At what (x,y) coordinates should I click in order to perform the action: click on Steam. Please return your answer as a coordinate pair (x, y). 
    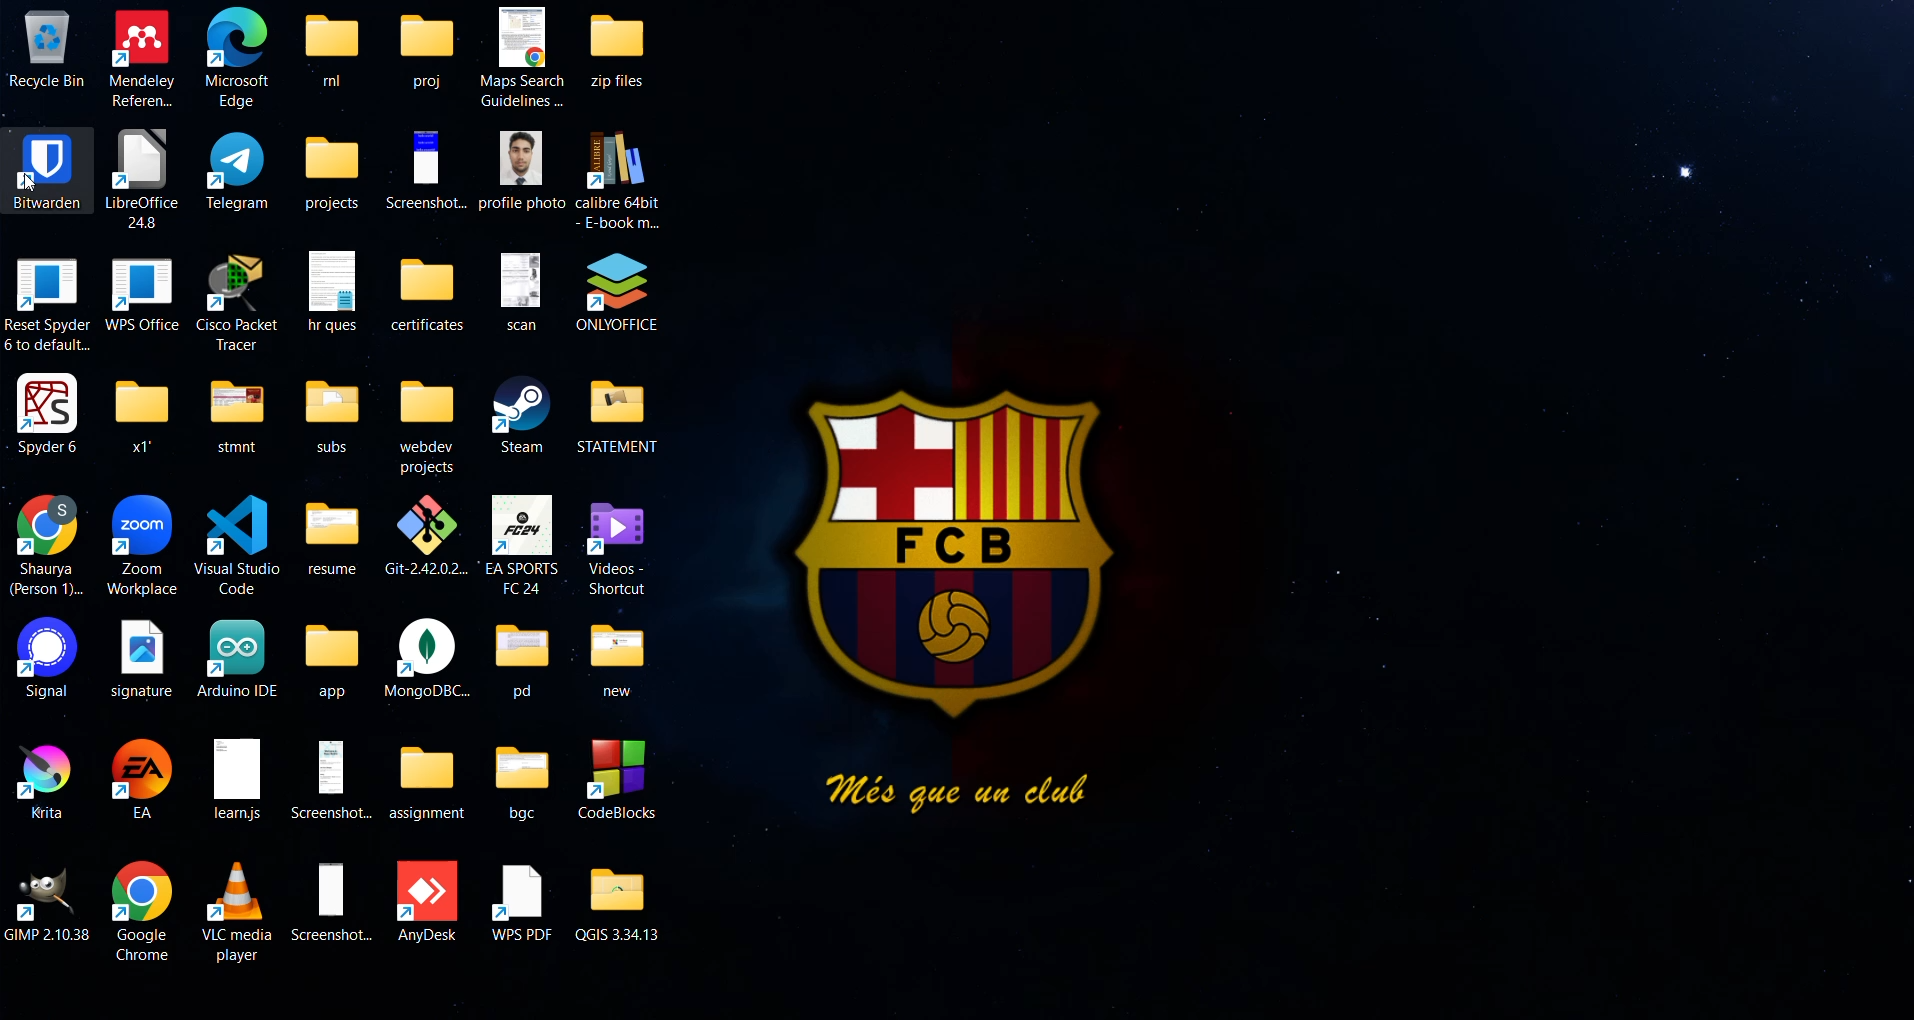
    Looking at the image, I should click on (519, 415).